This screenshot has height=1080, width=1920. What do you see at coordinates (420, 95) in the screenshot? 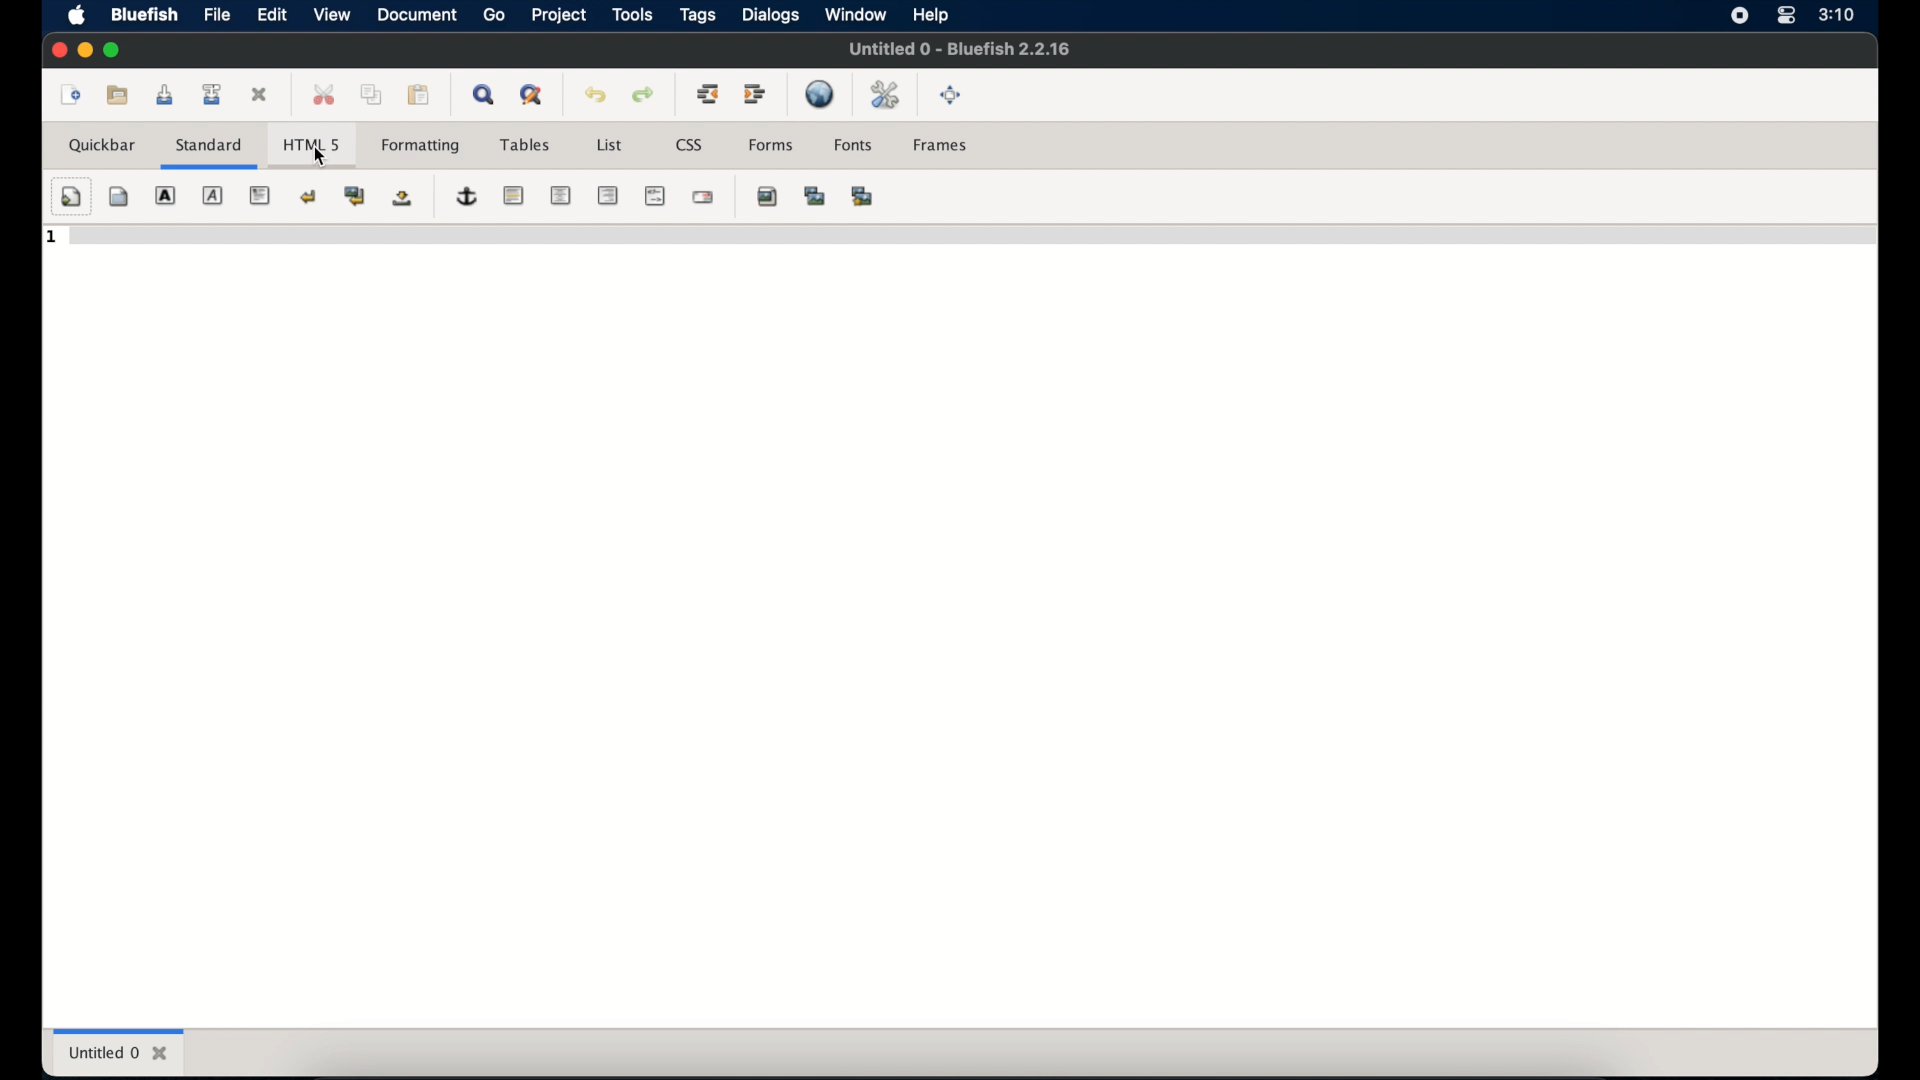
I see `paste` at bounding box center [420, 95].